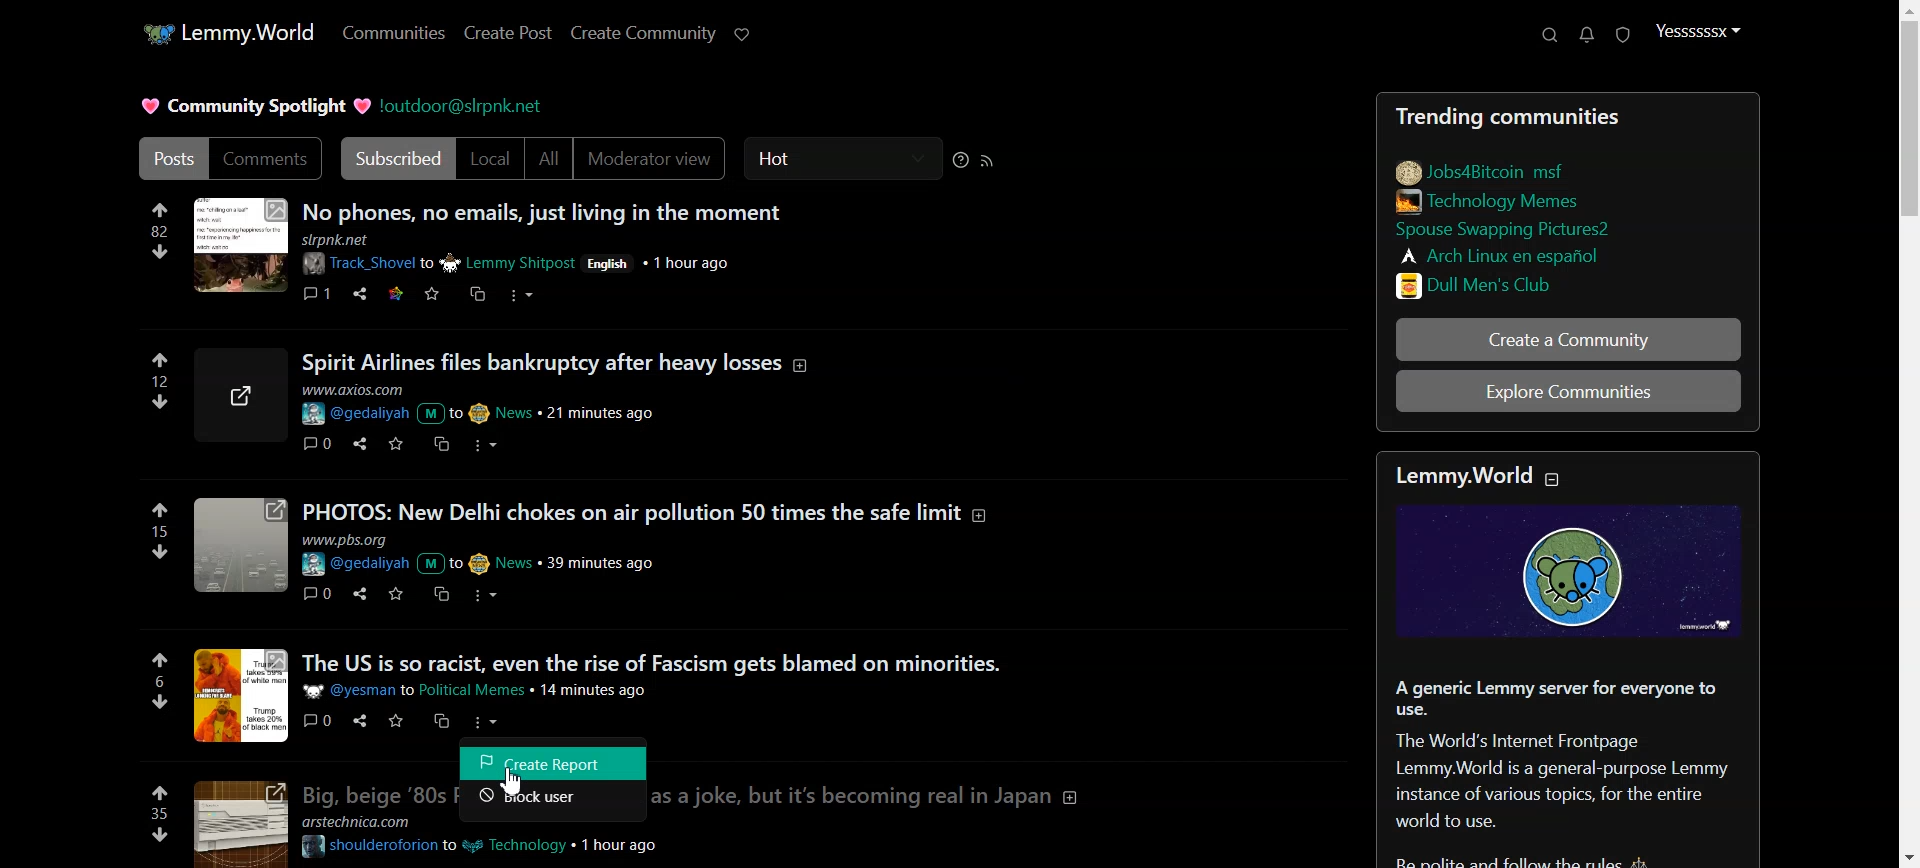 This screenshot has height=868, width=1920. I want to click on Hyperlink, so click(464, 105).